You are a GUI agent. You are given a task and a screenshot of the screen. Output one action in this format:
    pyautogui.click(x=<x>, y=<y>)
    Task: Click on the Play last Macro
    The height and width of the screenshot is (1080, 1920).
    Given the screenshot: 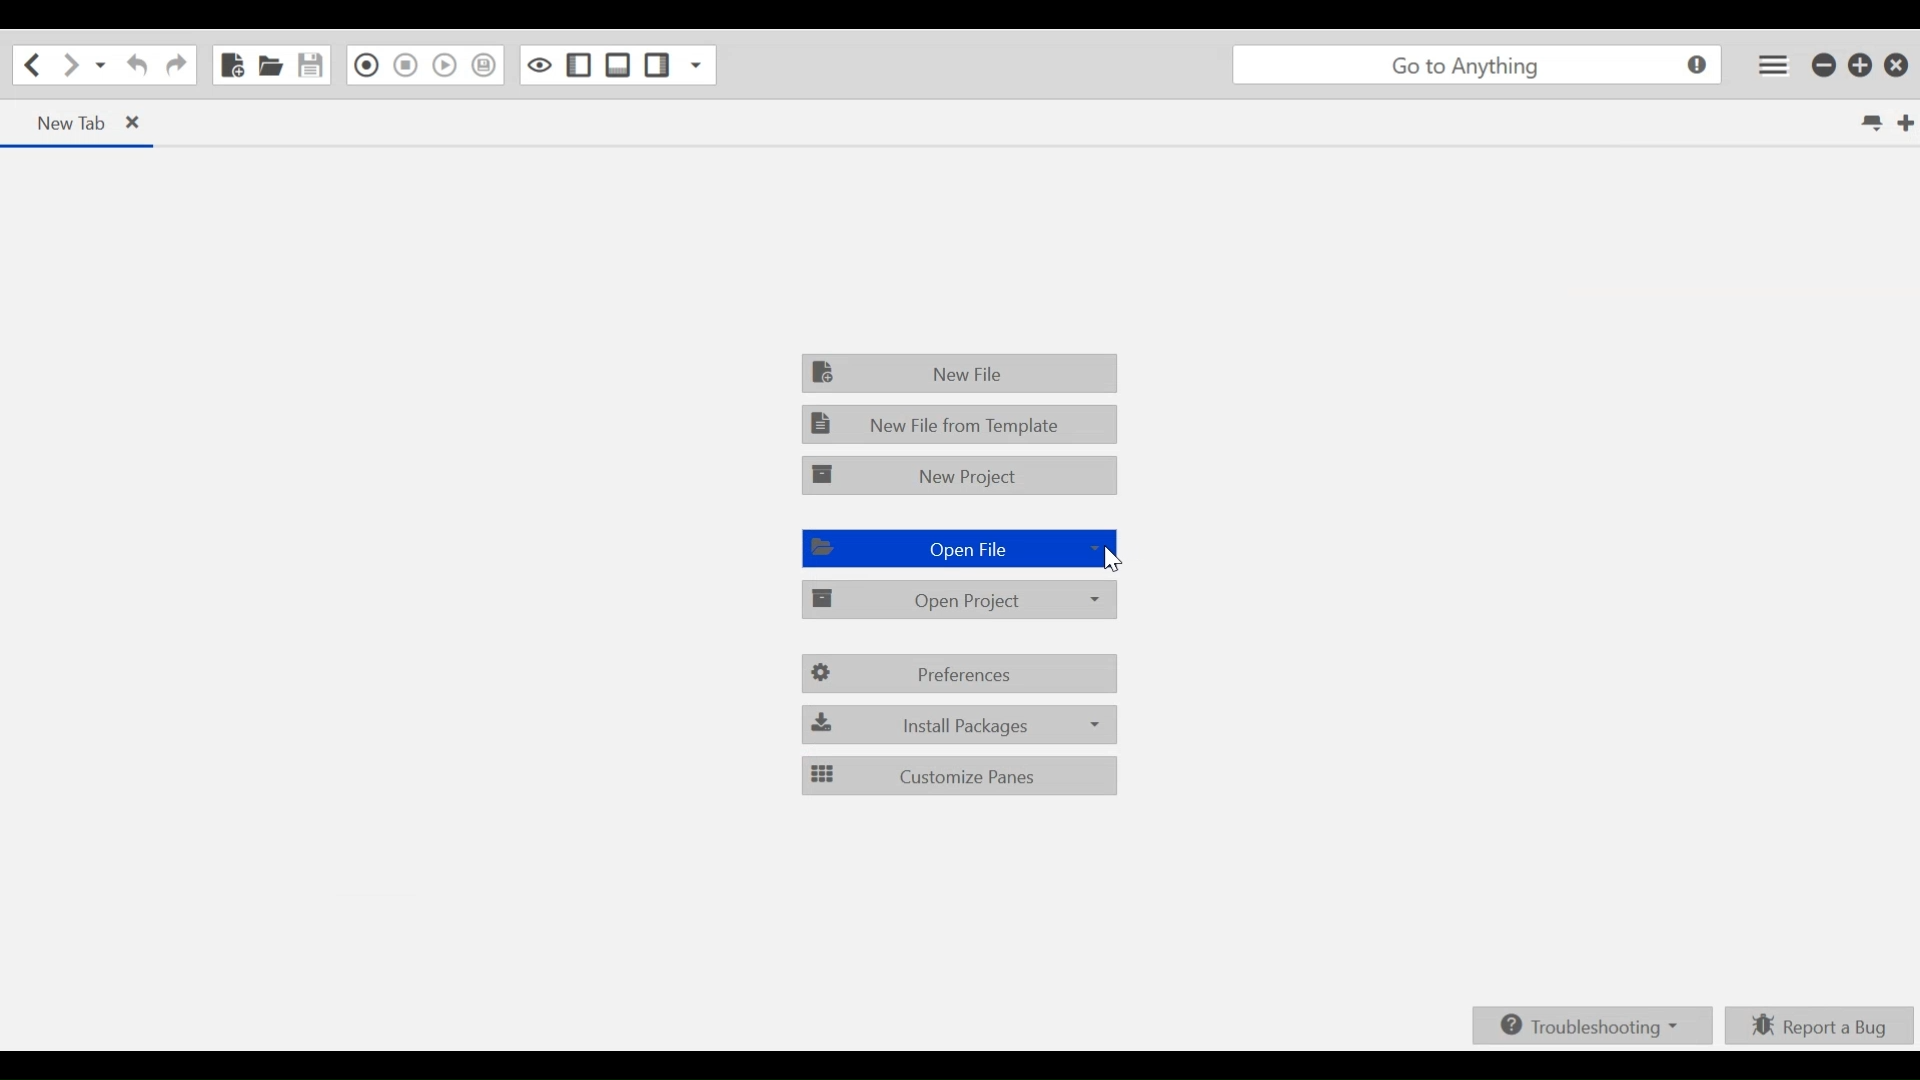 What is the action you would take?
    pyautogui.click(x=443, y=66)
    